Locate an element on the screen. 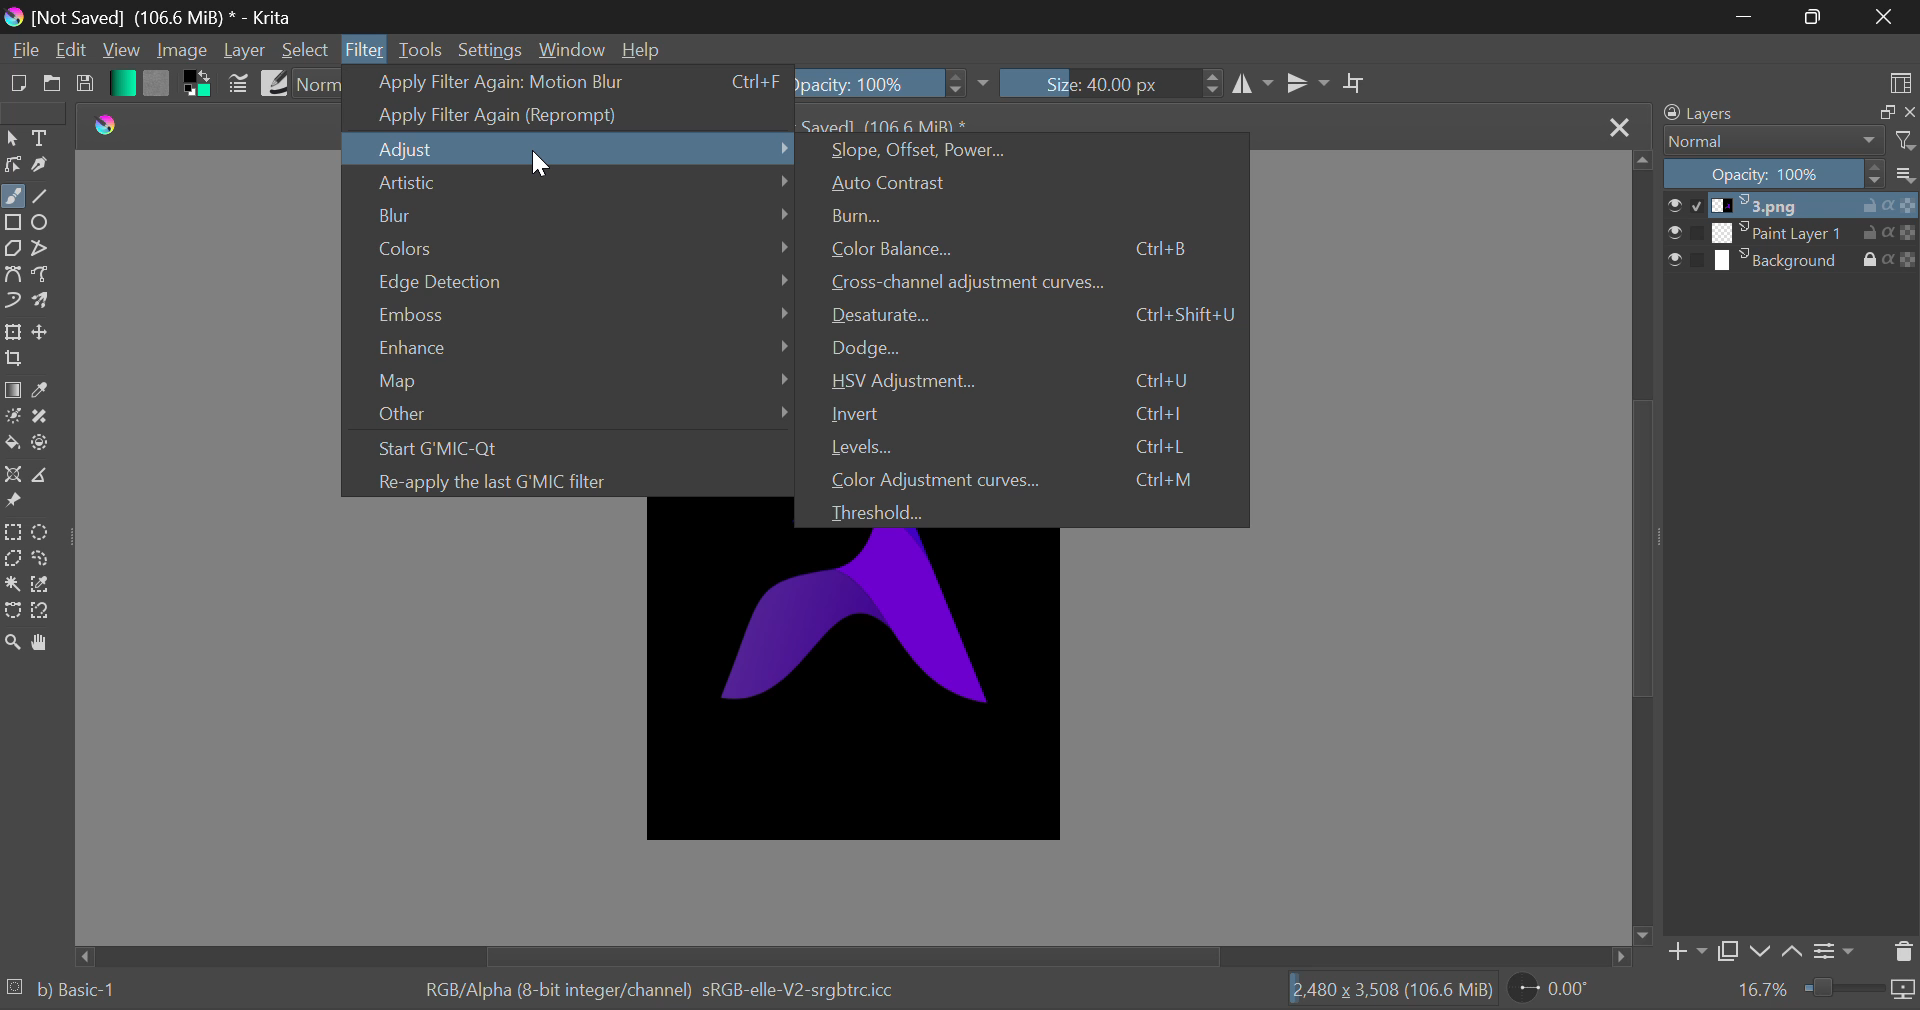 The image size is (1920, 1010). Tools is located at coordinates (422, 49).